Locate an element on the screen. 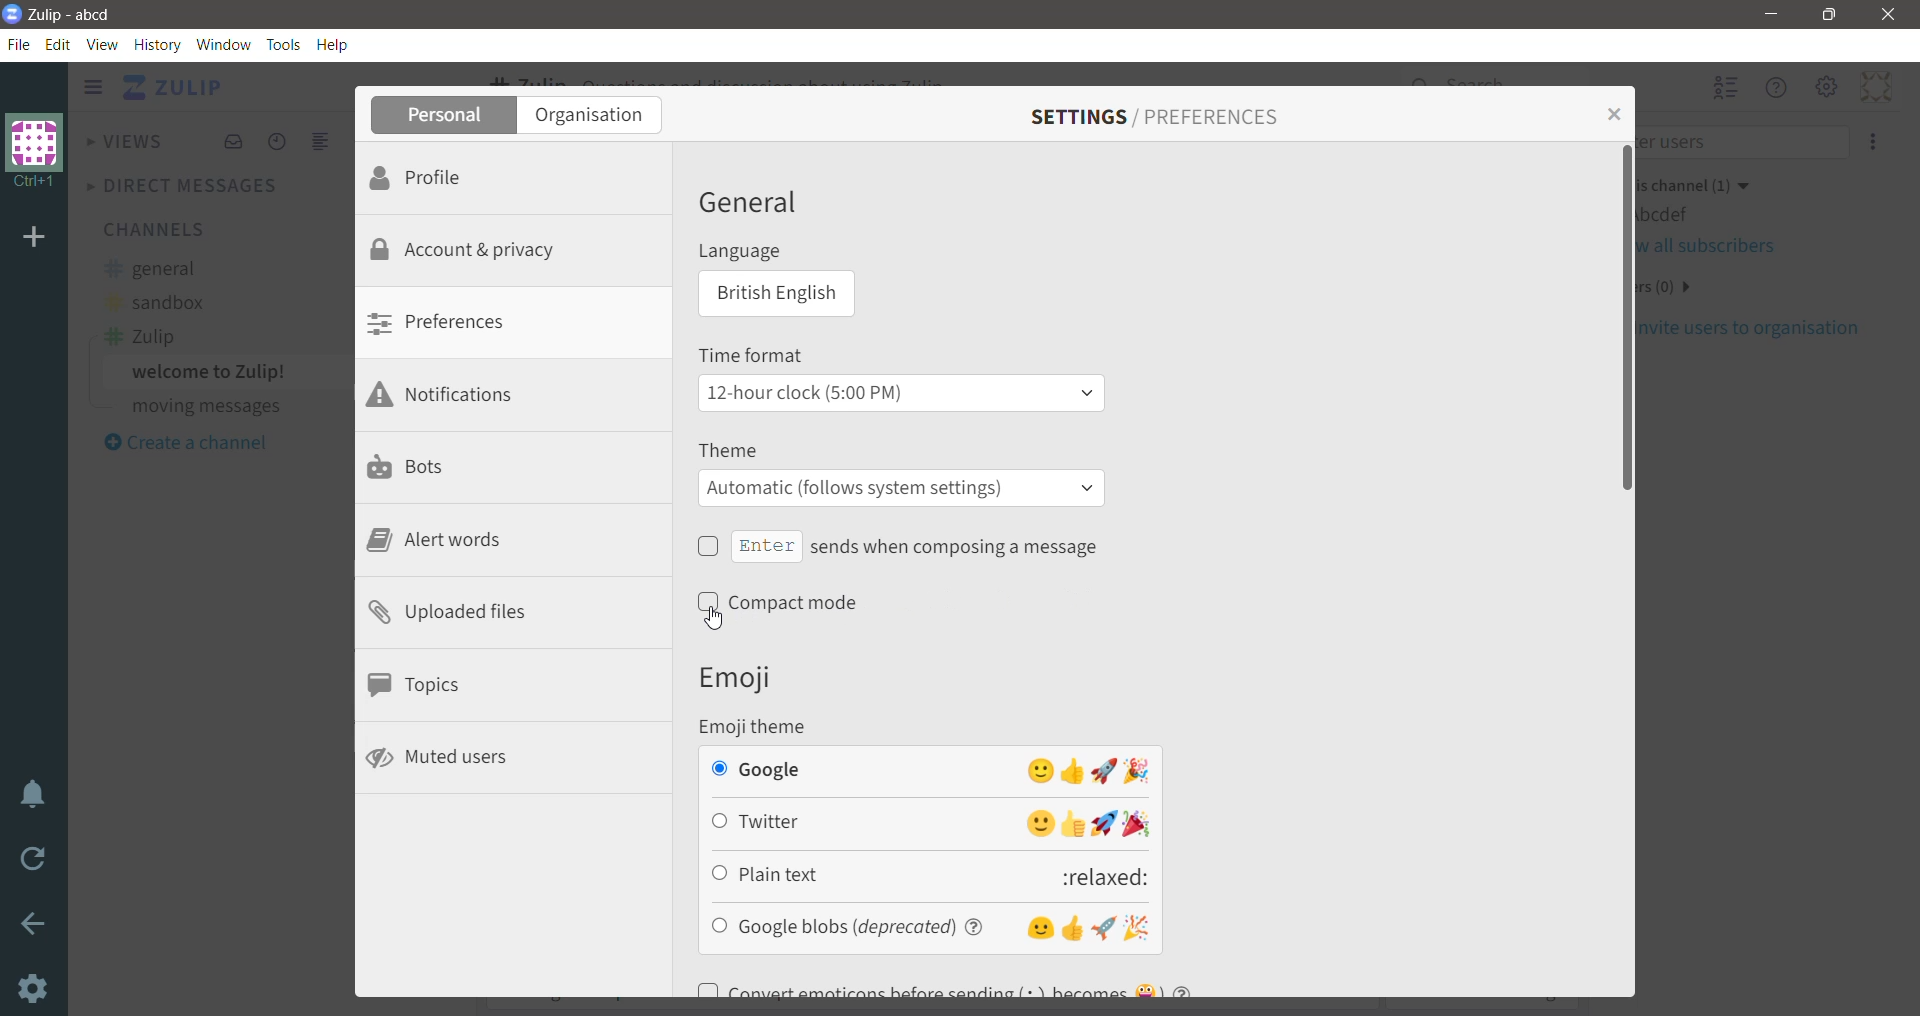 This screenshot has width=1920, height=1016. Help is located at coordinates (334, 46).